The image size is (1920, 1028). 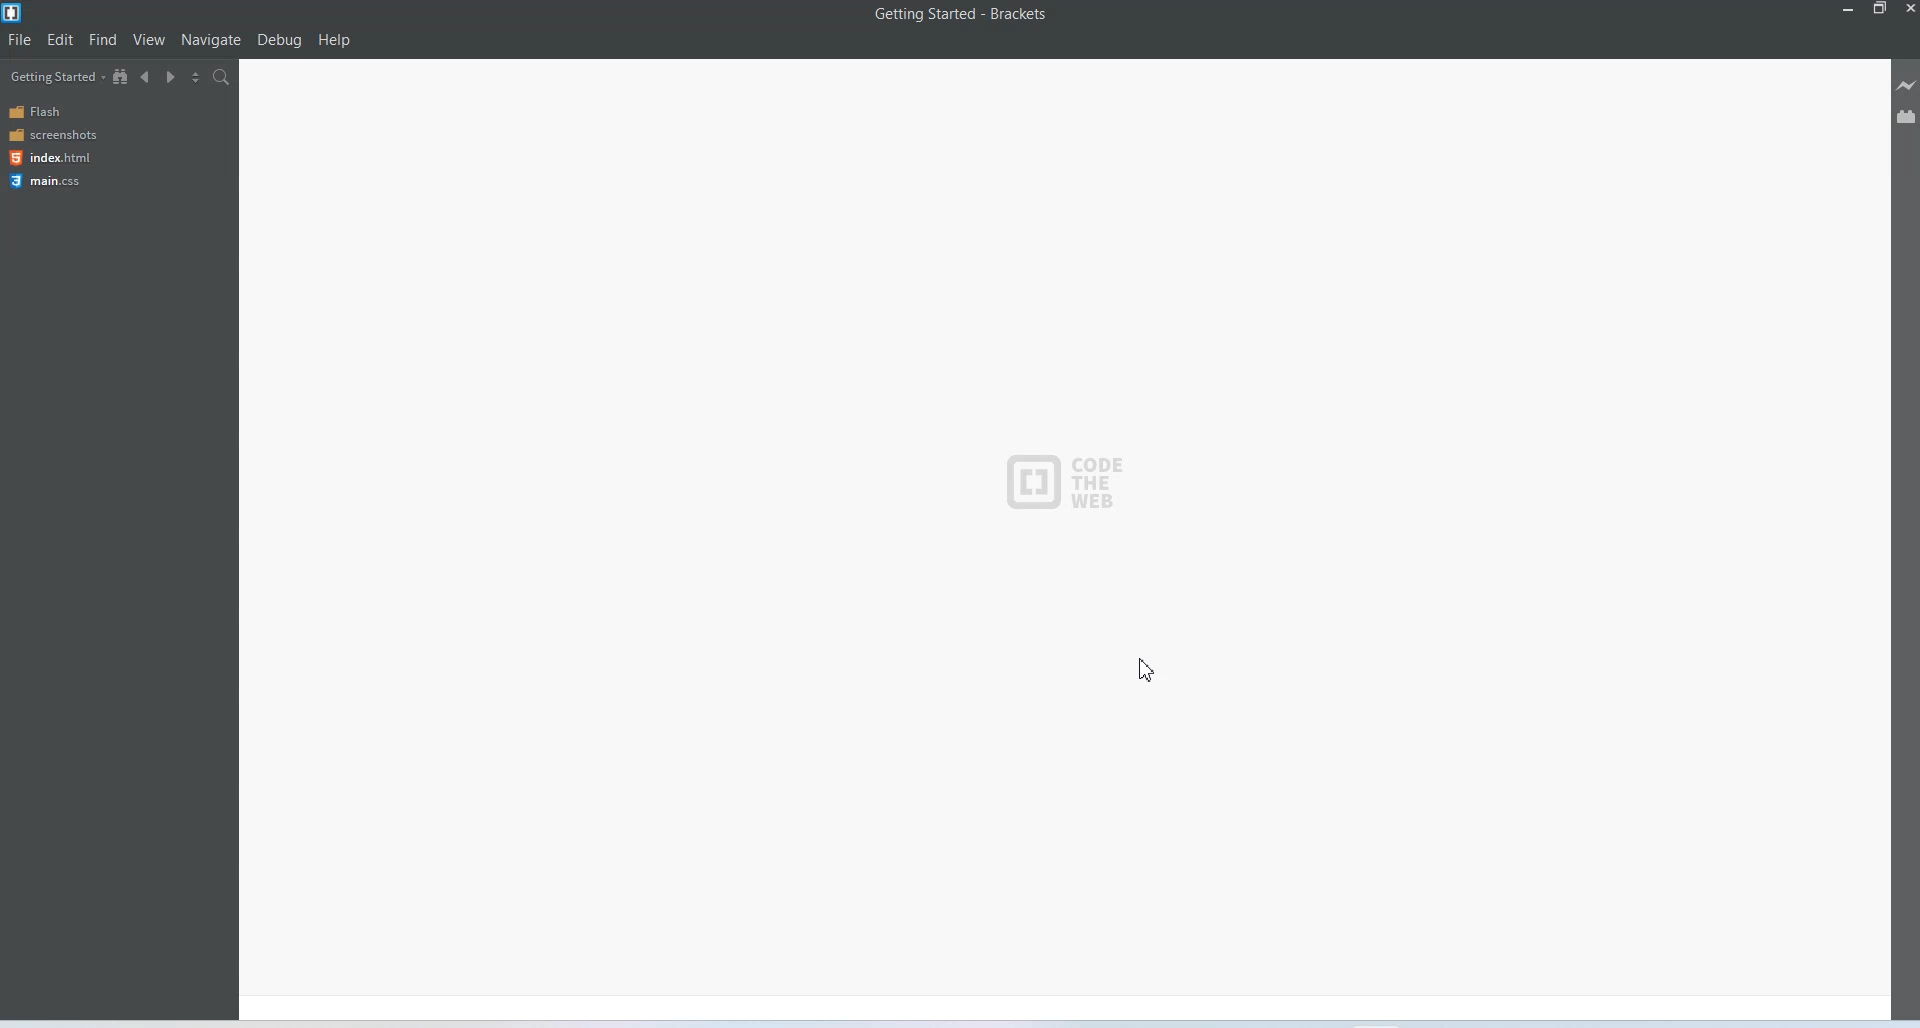 What do you see at coordinates (55, 76) in the screenshot?
I see `Getting started` at bounding box center [55, 76].